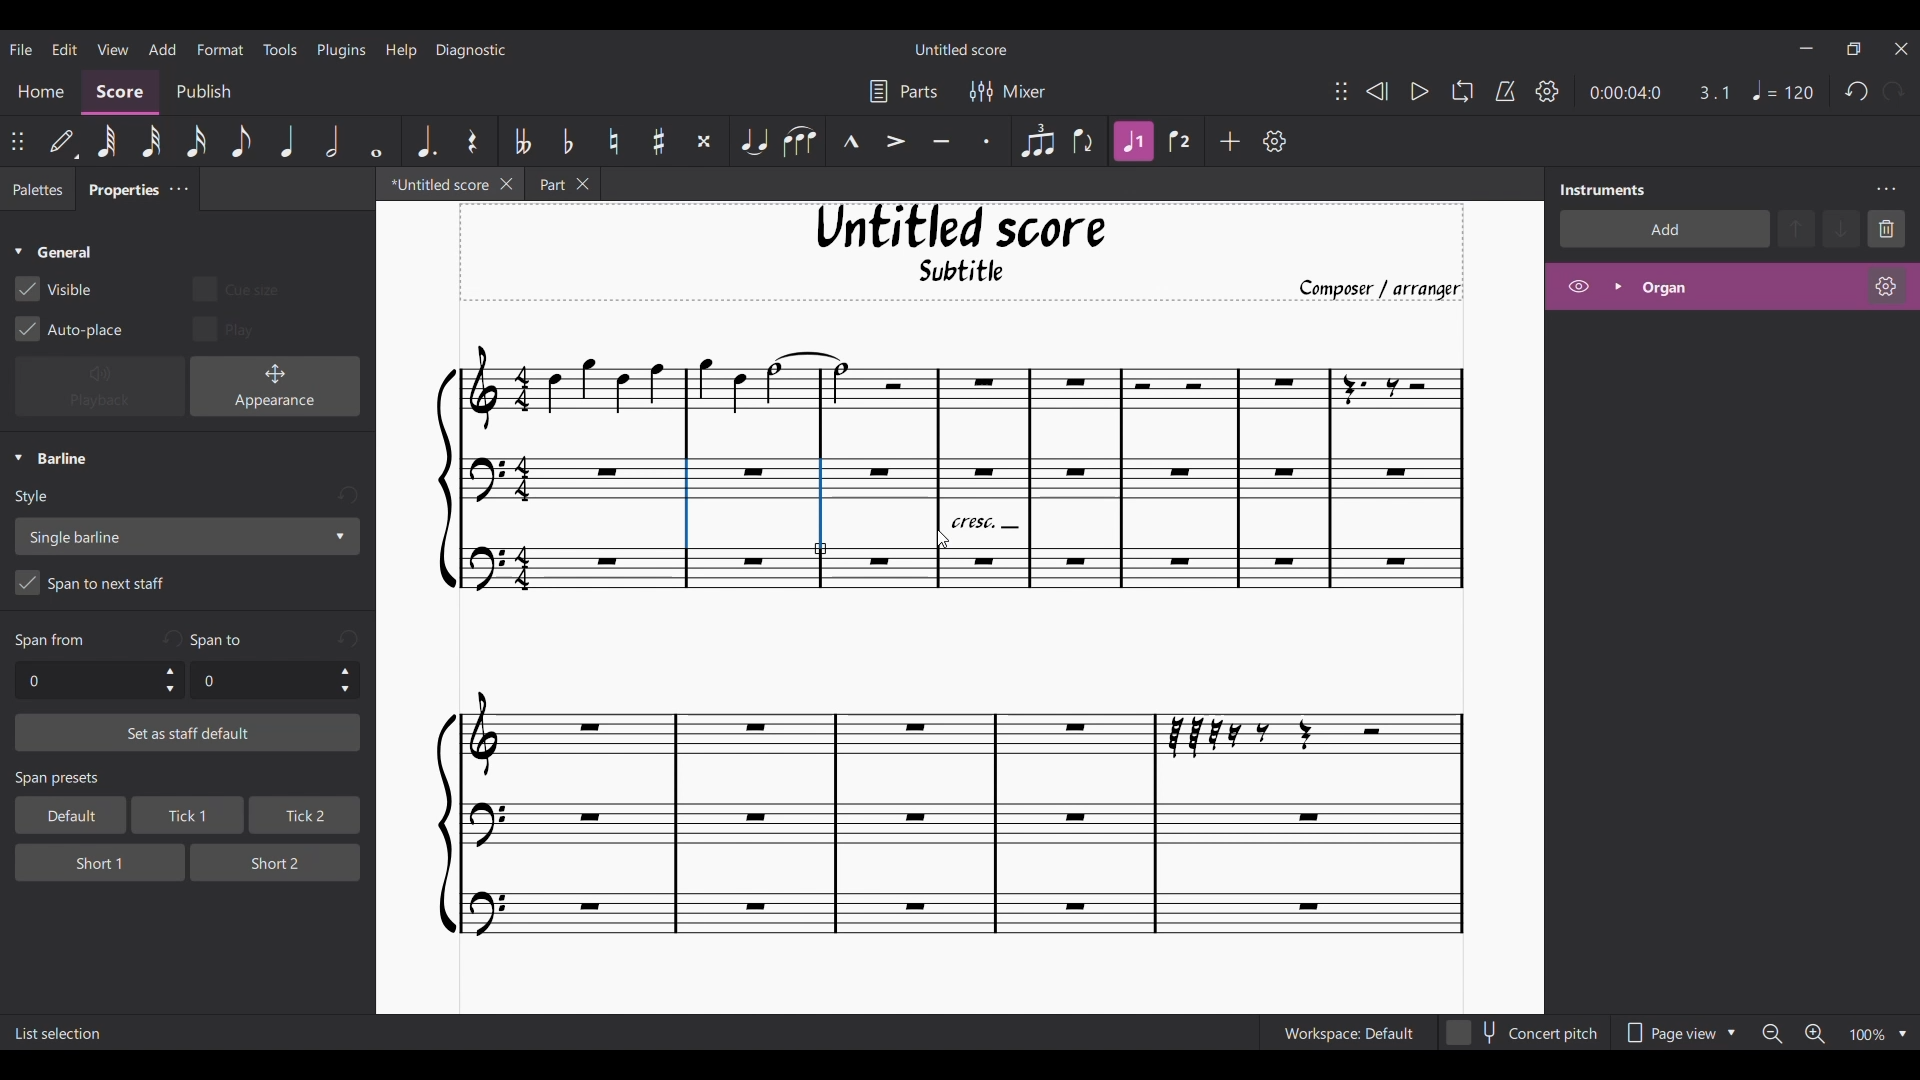 This screenshot has width=1920, height=1080. Describe the element at coordinates (342, 49) in the screenshot. I see `Plugins menu` at that location.